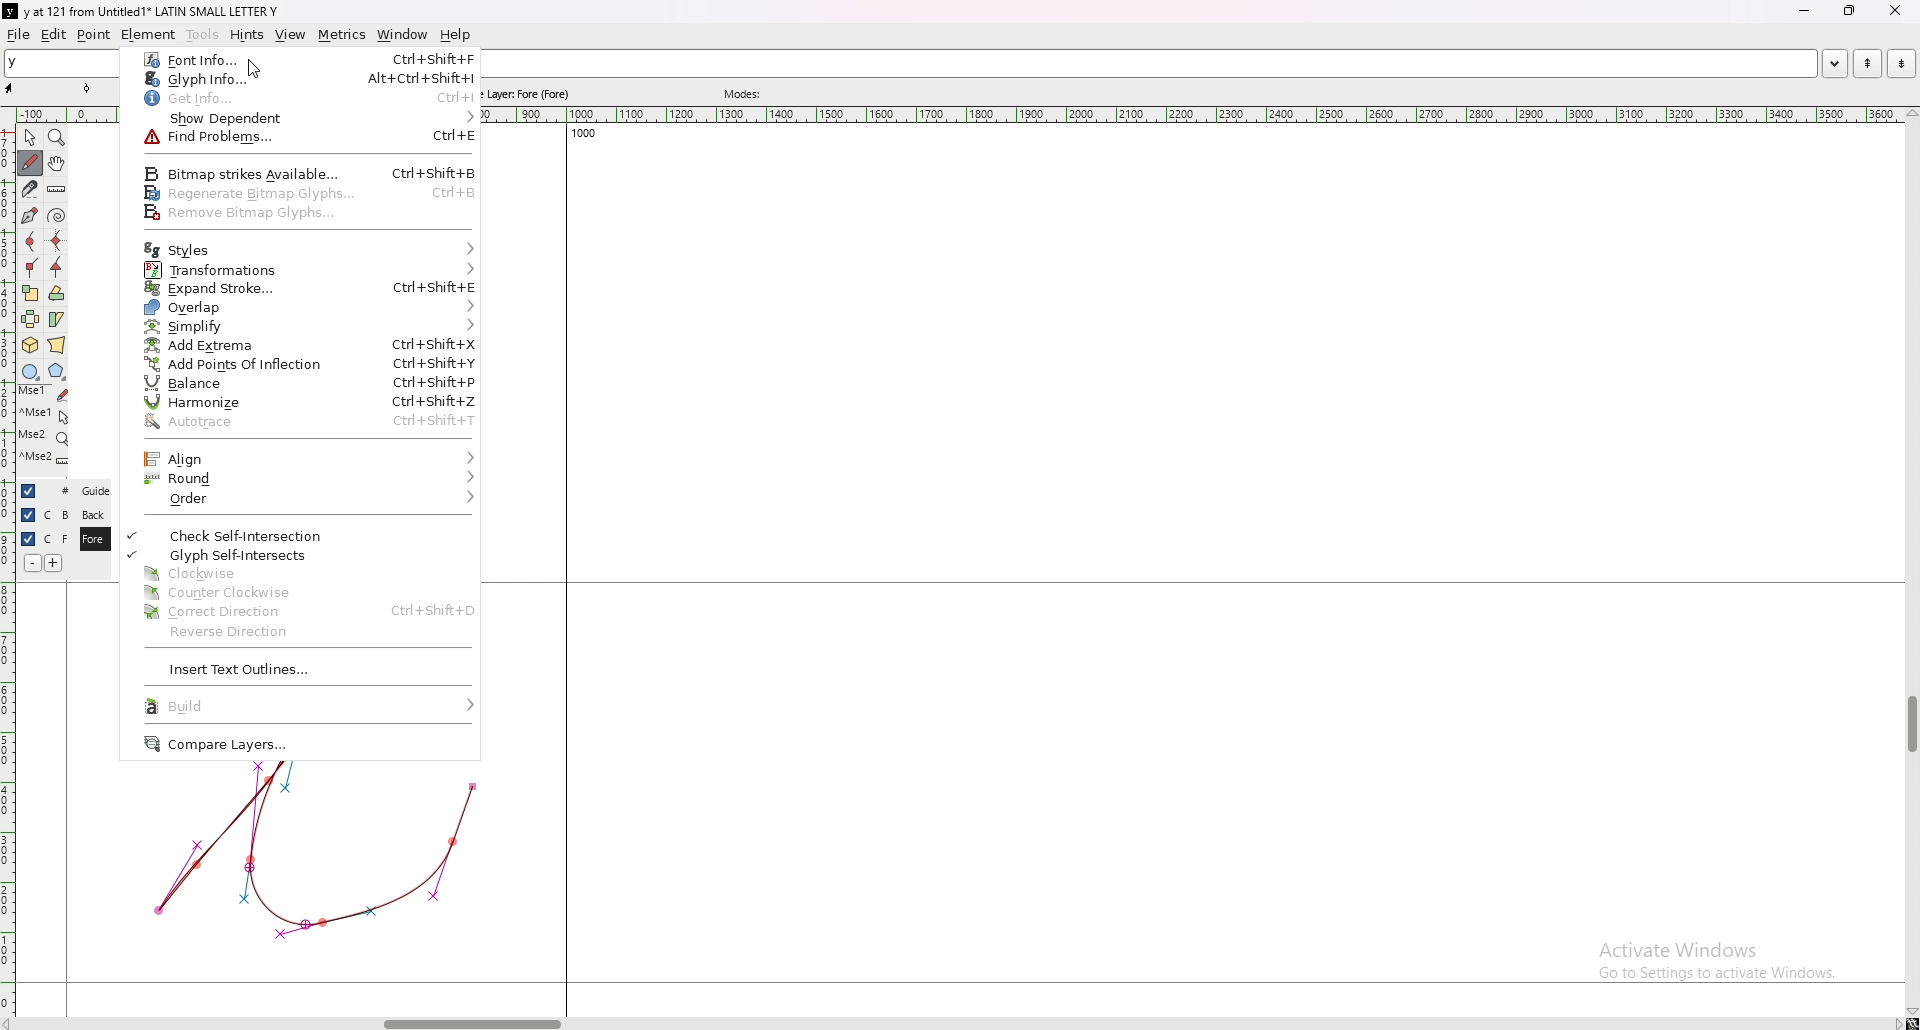 The height and width of the screenshot is (1030, 1920). What do you see at coordinates (299, 195) in the screenshot?
I see `regenerate bitmap glyphs` at bounding box center [299, 195].